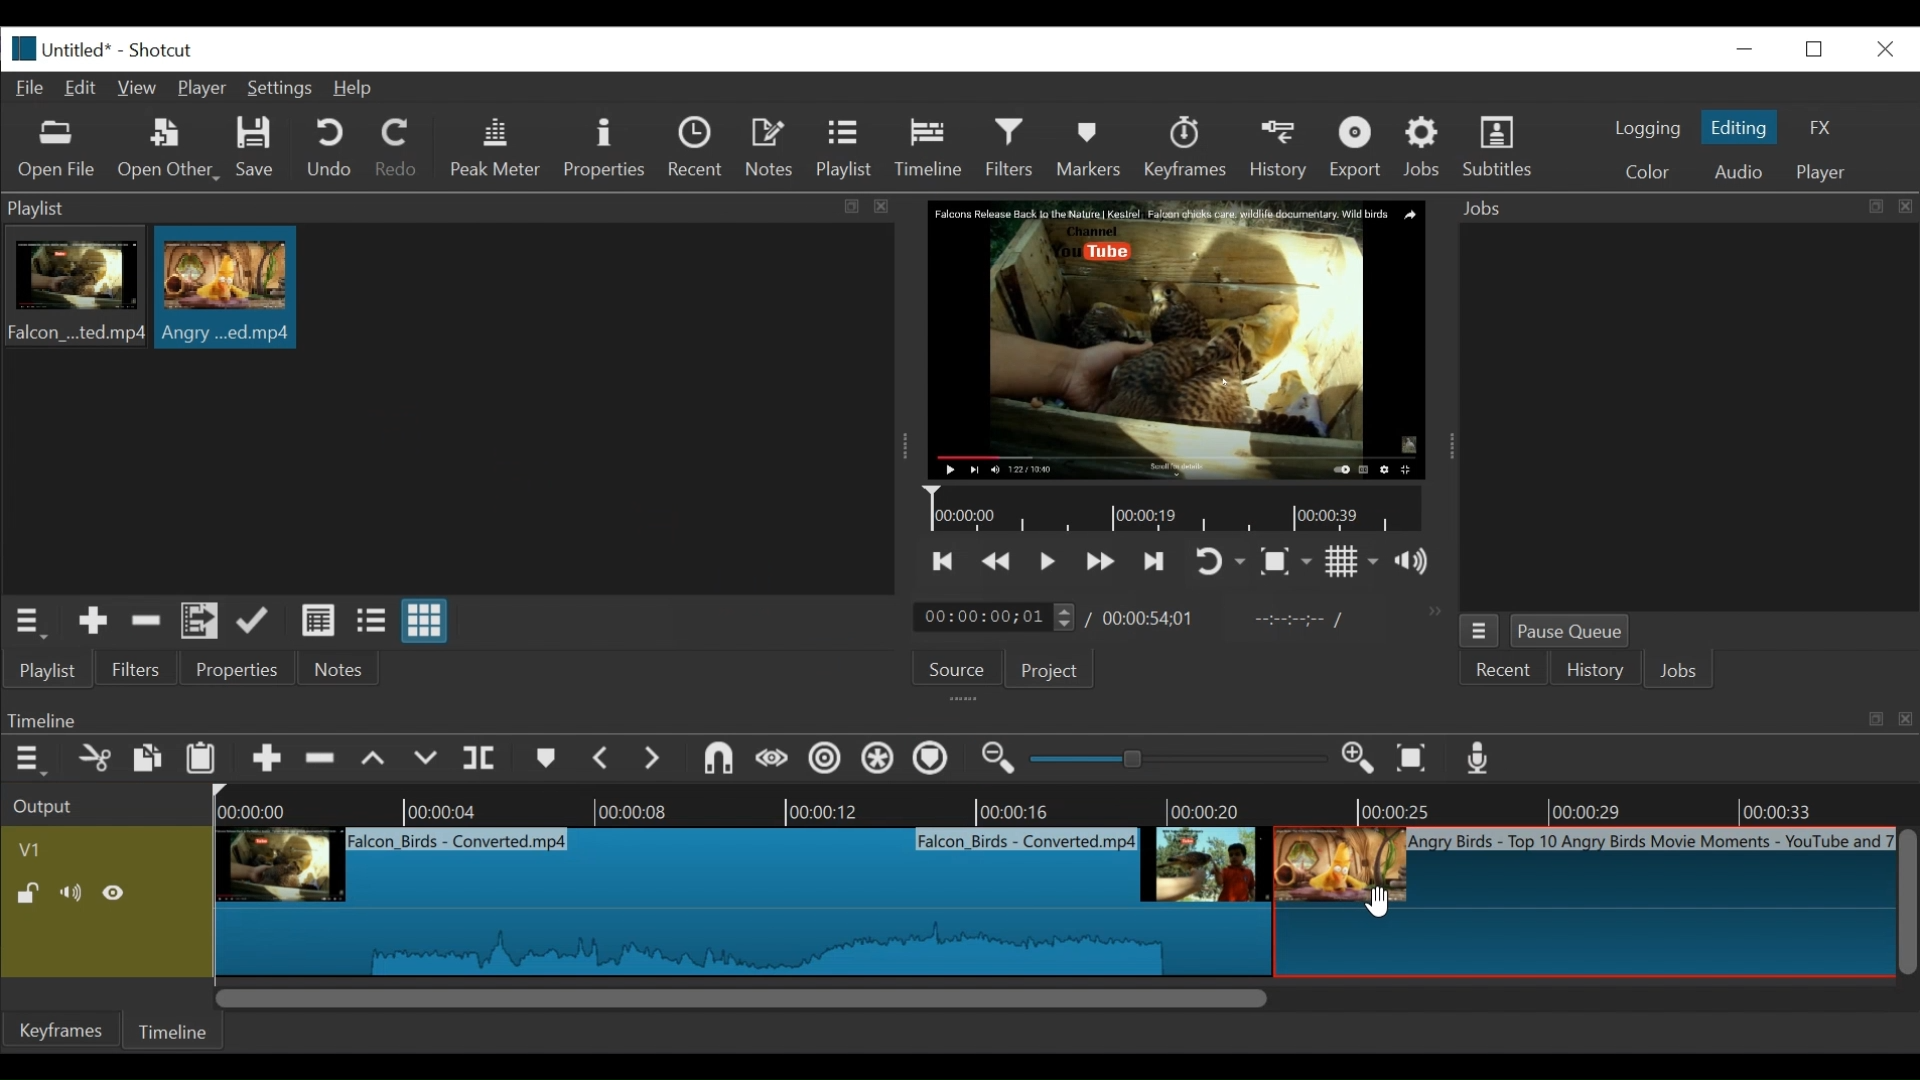 The image size is (1920, 1080). Describe the element at coordinates (34, 89) in the screenshot. I see `File` at that location.